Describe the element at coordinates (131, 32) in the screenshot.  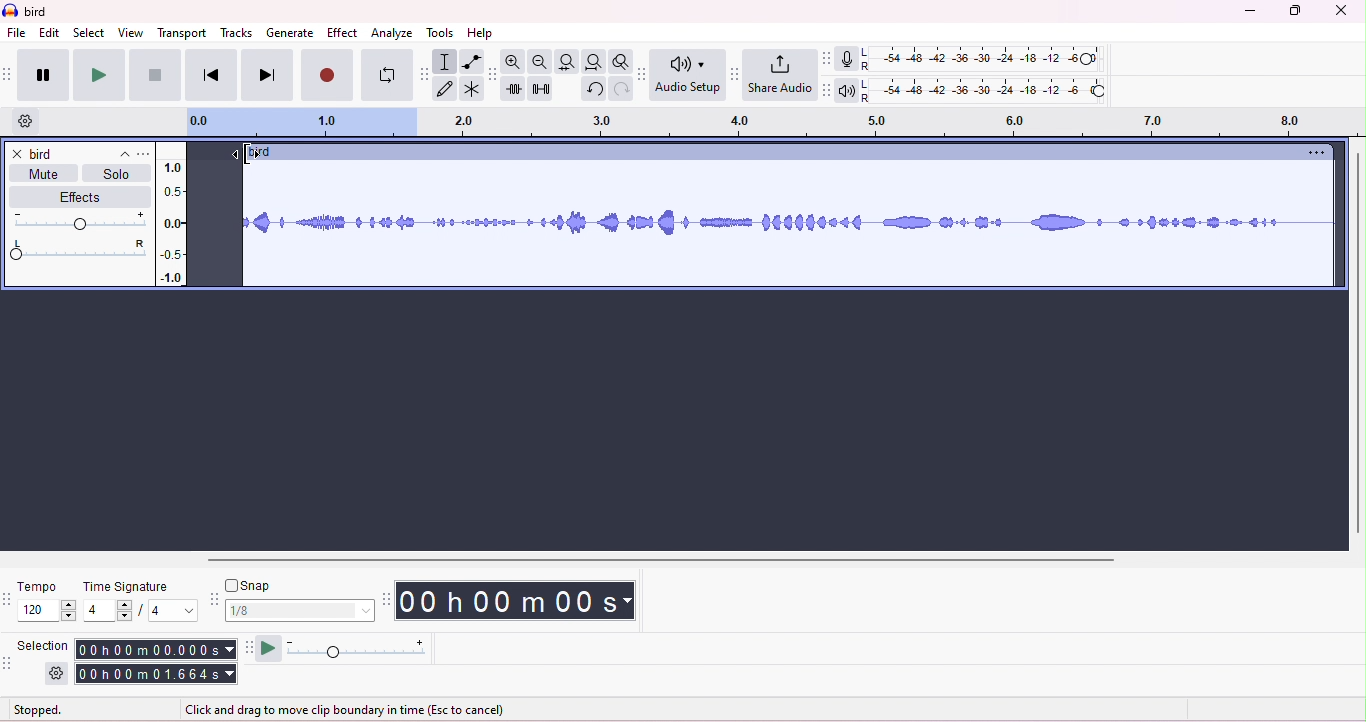
I see `view` at that location.